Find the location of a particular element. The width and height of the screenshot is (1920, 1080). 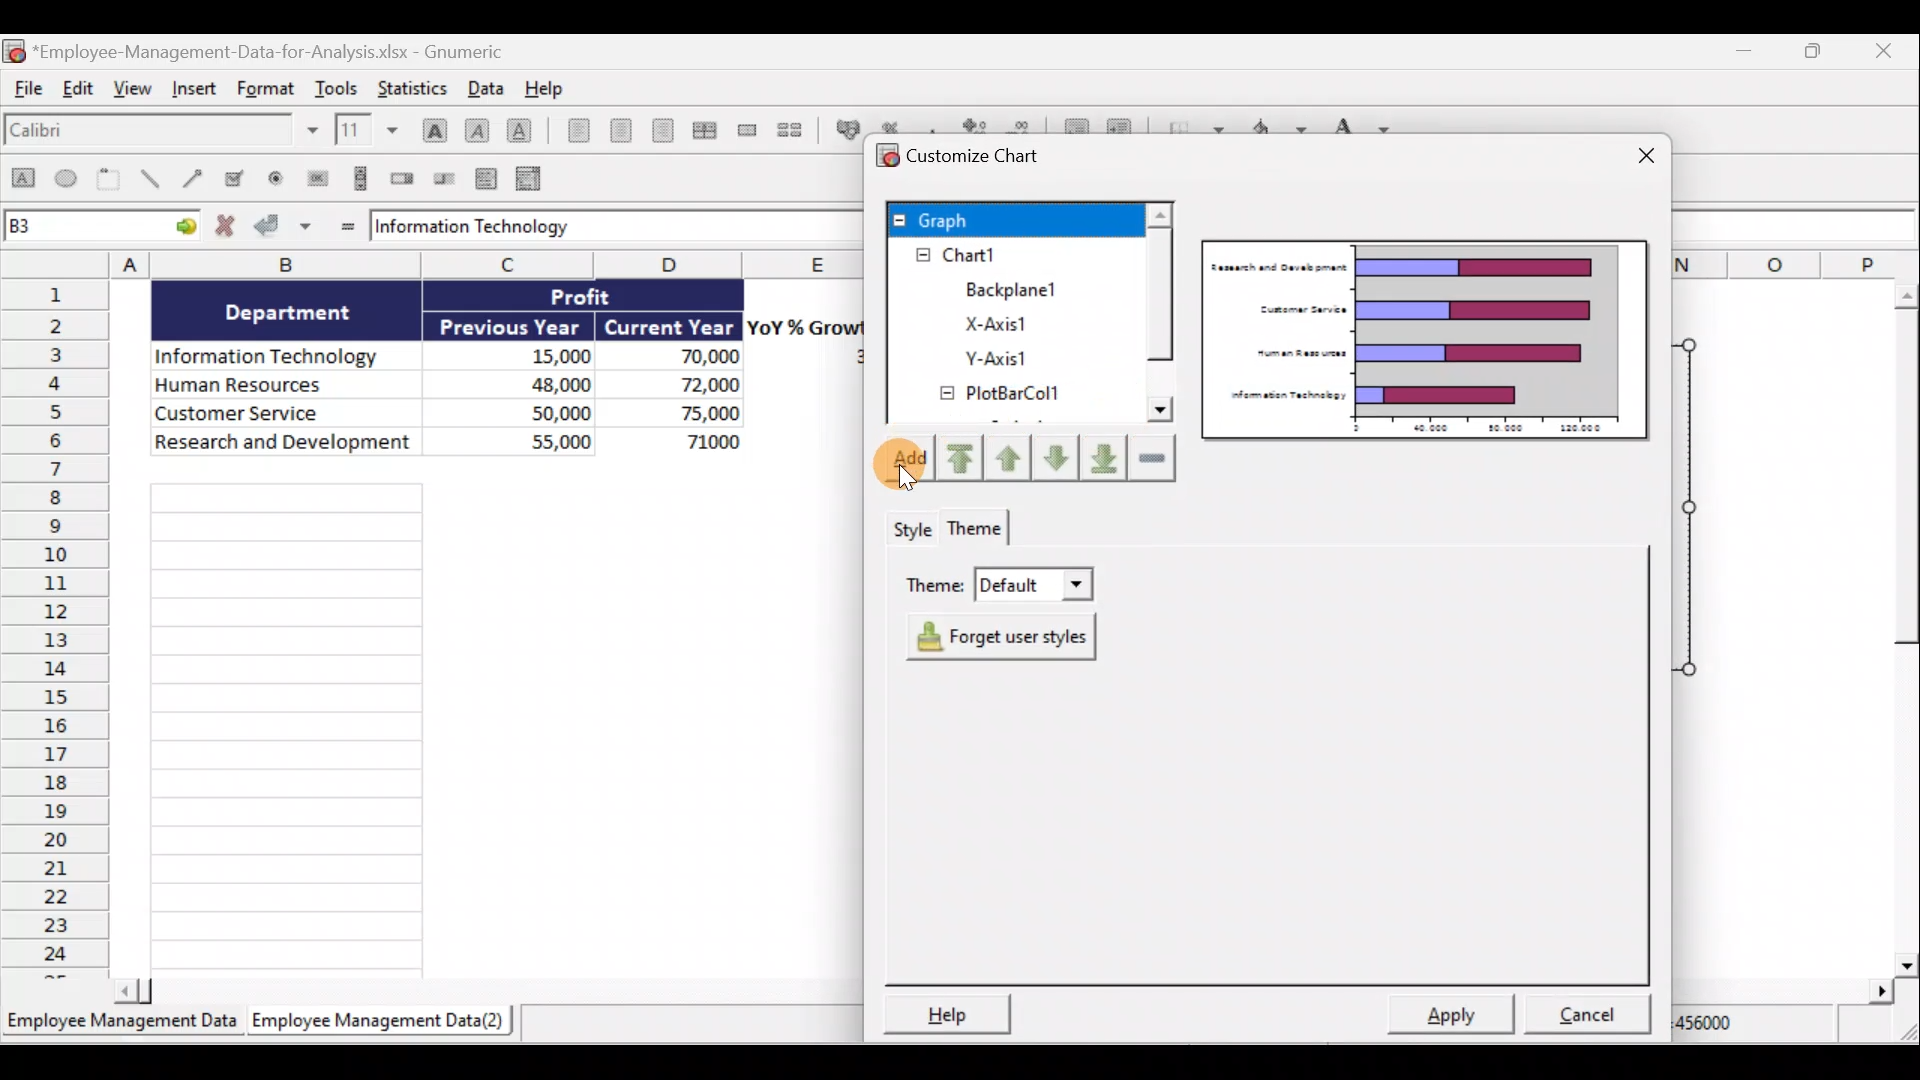

Create a line object is located at coordinates (154, 179).